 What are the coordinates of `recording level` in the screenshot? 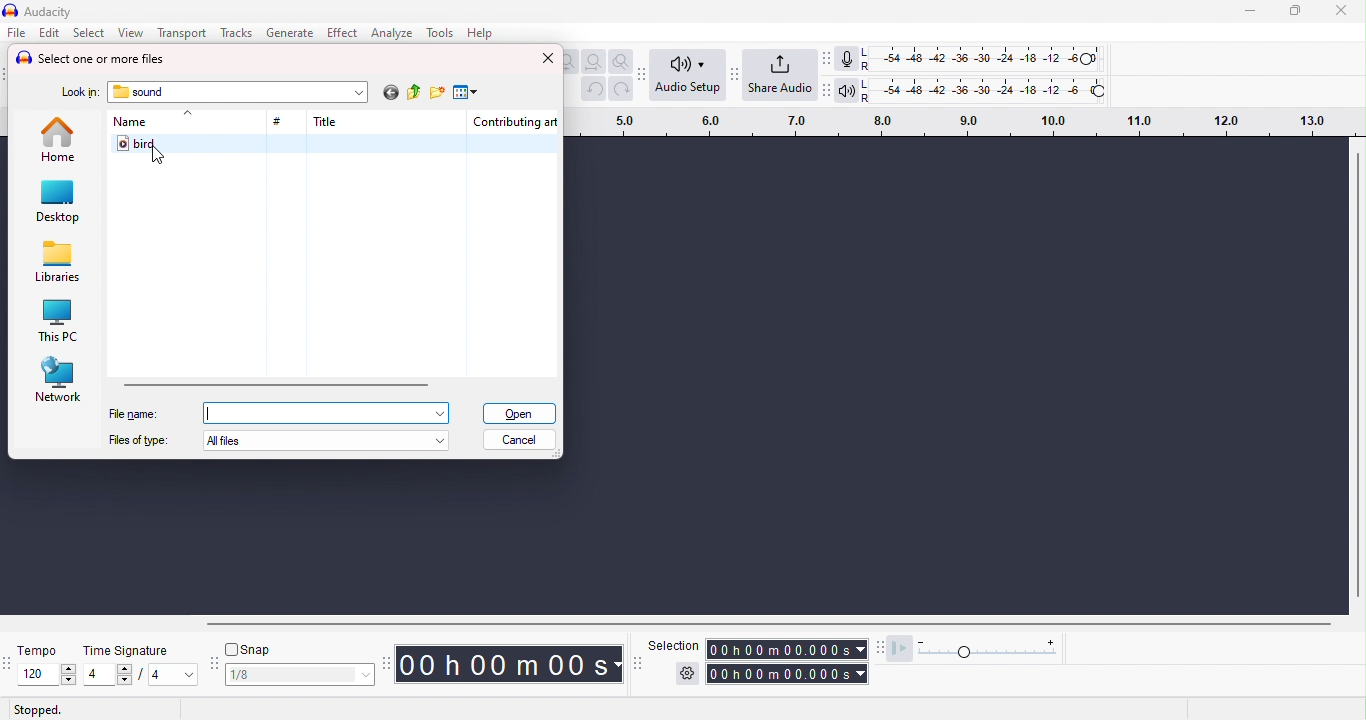 It's located at (981, 58).